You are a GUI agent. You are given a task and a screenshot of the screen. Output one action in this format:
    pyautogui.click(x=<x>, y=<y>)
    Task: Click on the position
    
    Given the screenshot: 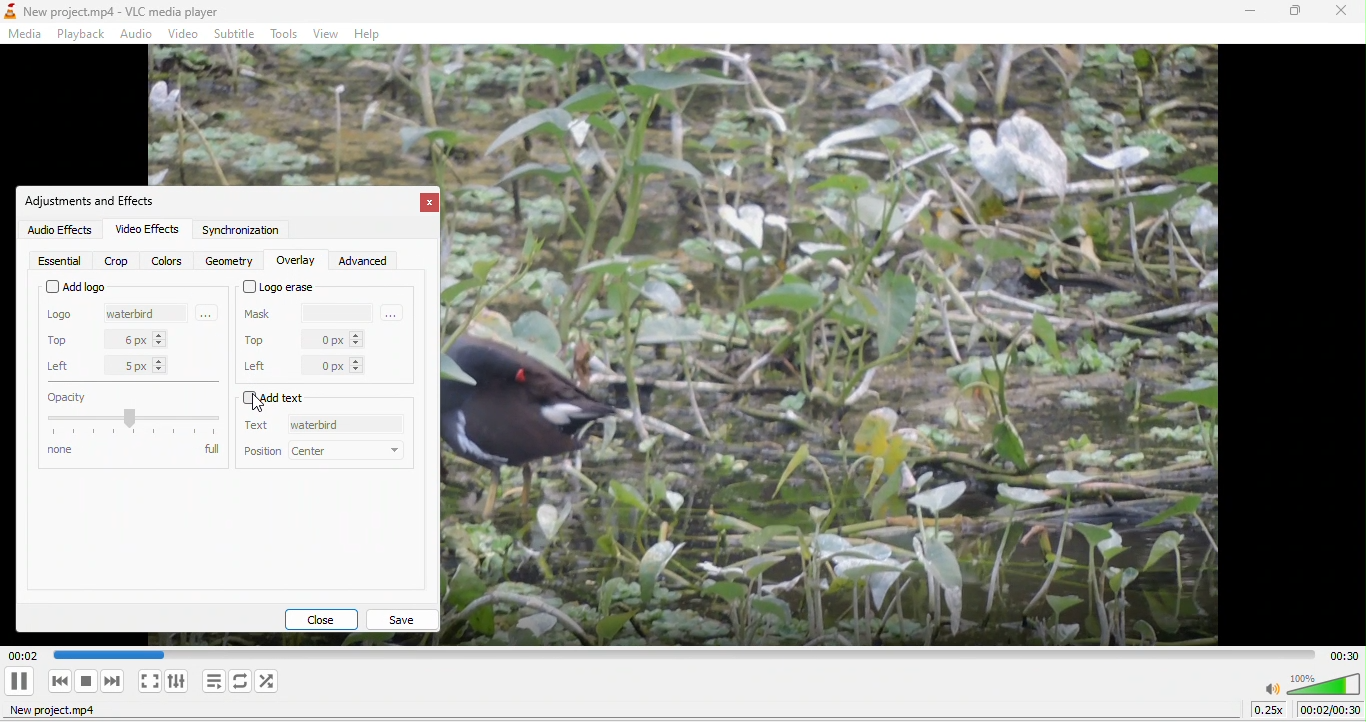 What is the action you would take?
    pyautogui.click(x=263, y=452)
    